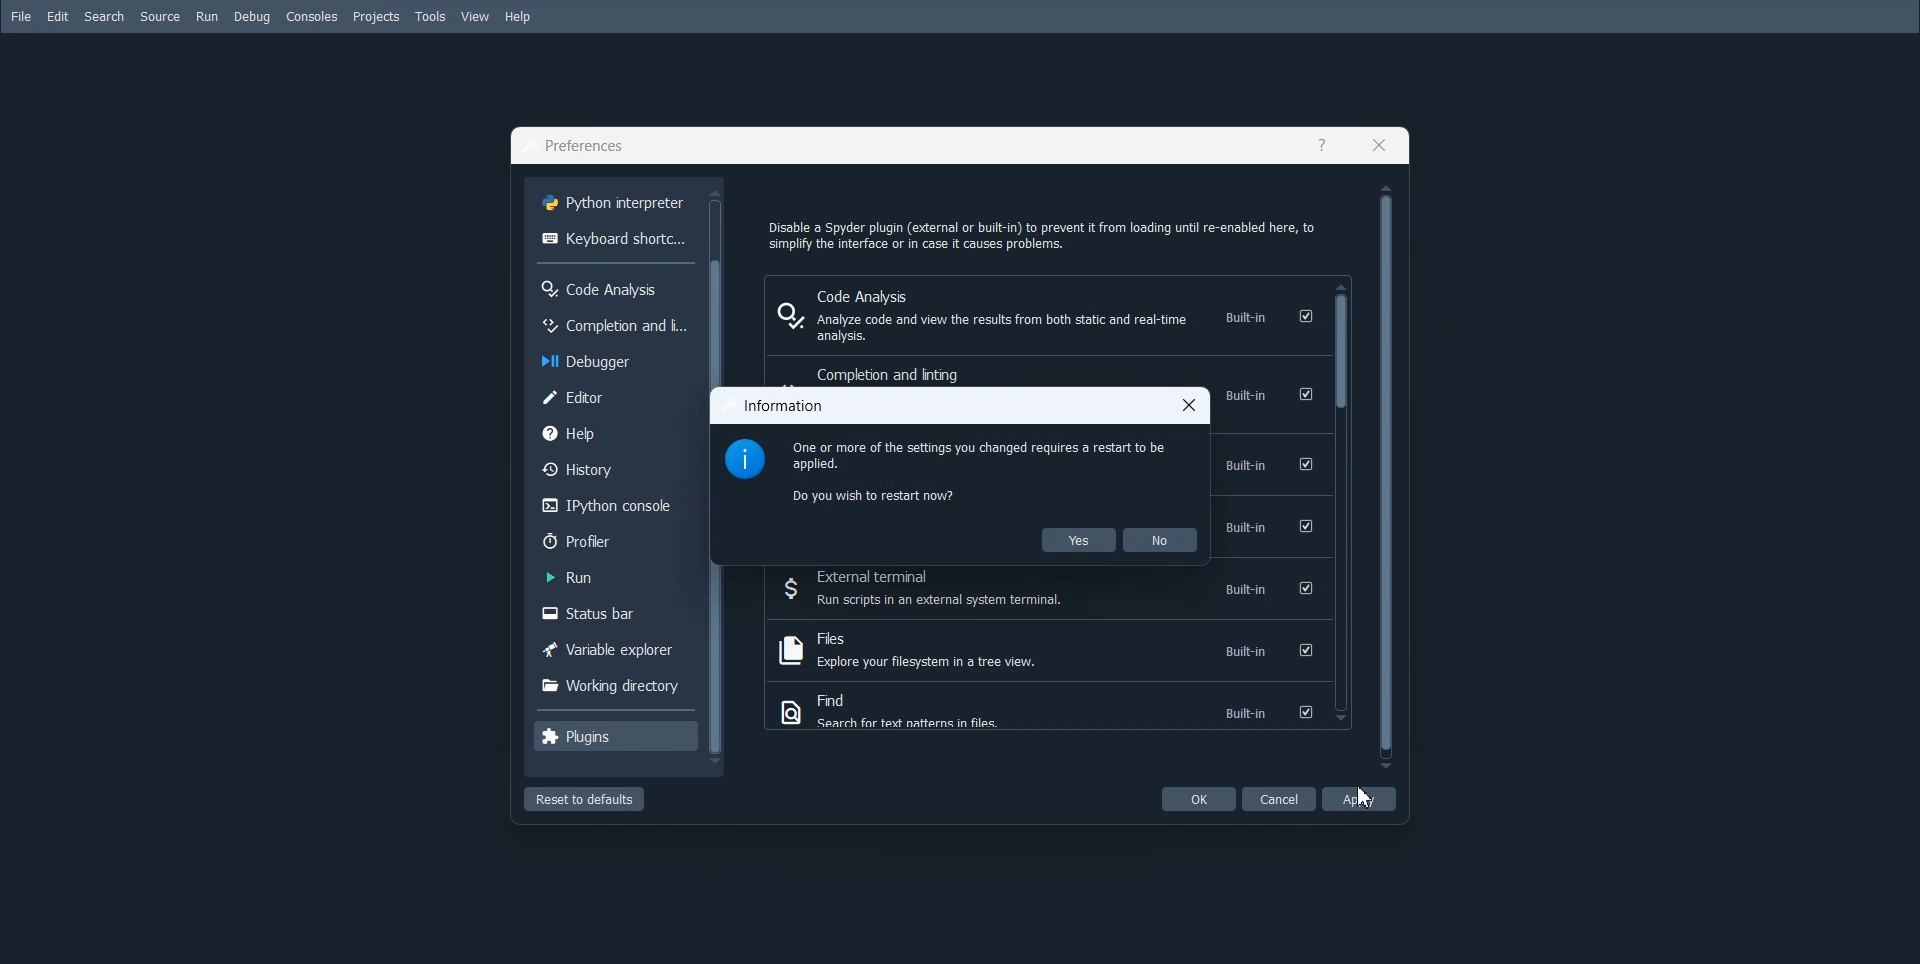 Image resolution: width=1920 pixels, height=964 pixels. Describe the element at coordinates (1045, 593) in the screenshot. I see `External Terminal` at that location.